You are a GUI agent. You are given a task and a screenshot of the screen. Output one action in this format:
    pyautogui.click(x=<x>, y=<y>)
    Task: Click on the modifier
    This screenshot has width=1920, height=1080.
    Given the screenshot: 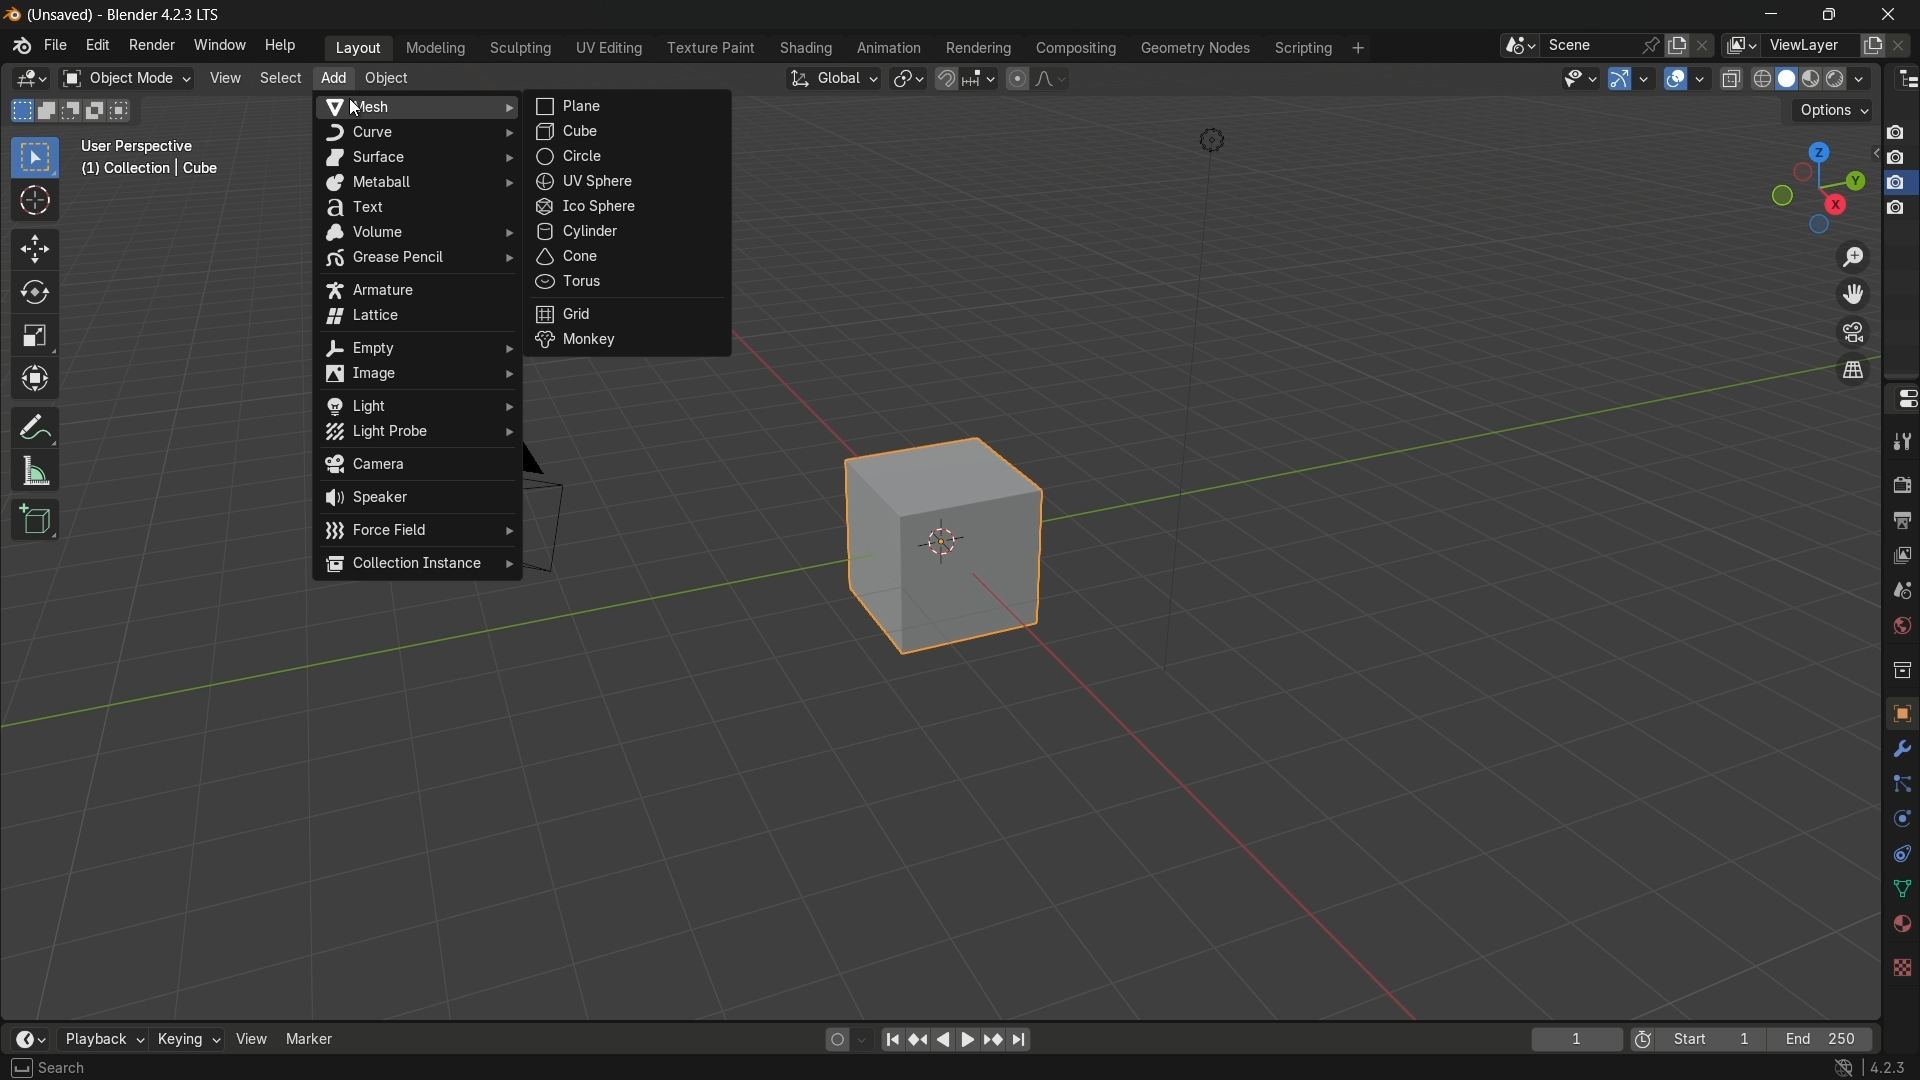 What is the action you would take?
    pyautogui.click(x=1898, y=749)
    